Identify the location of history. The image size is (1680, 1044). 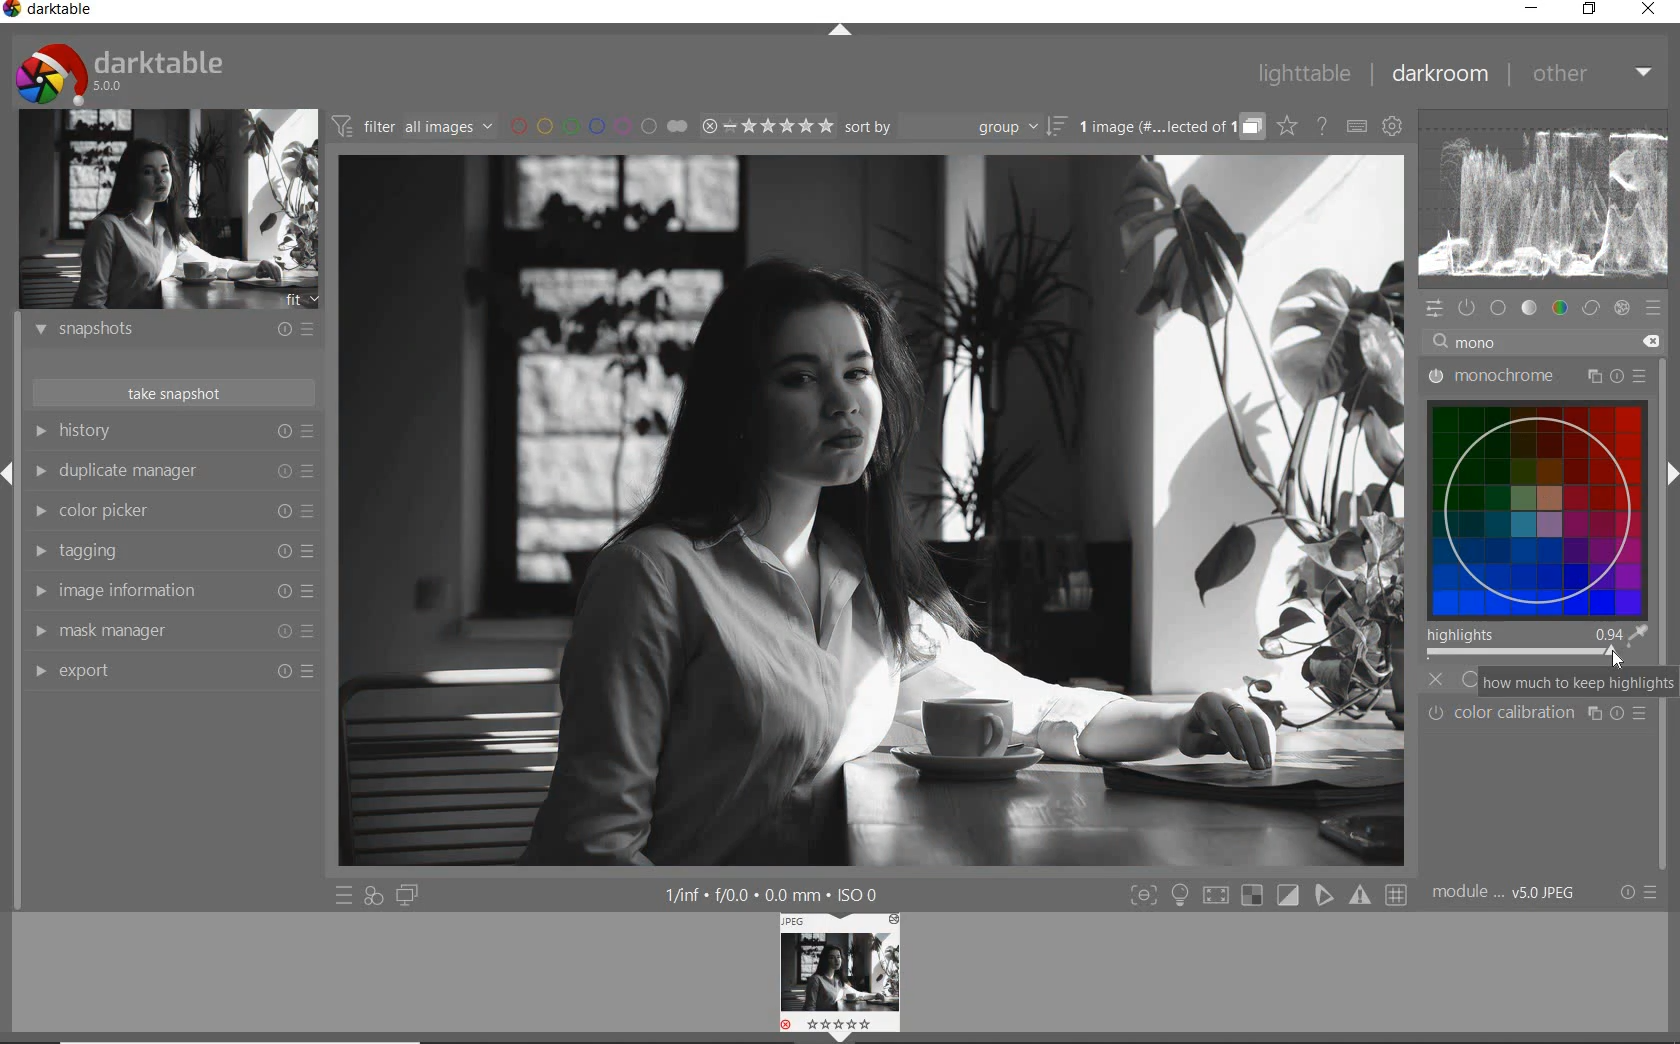
(172, 430).